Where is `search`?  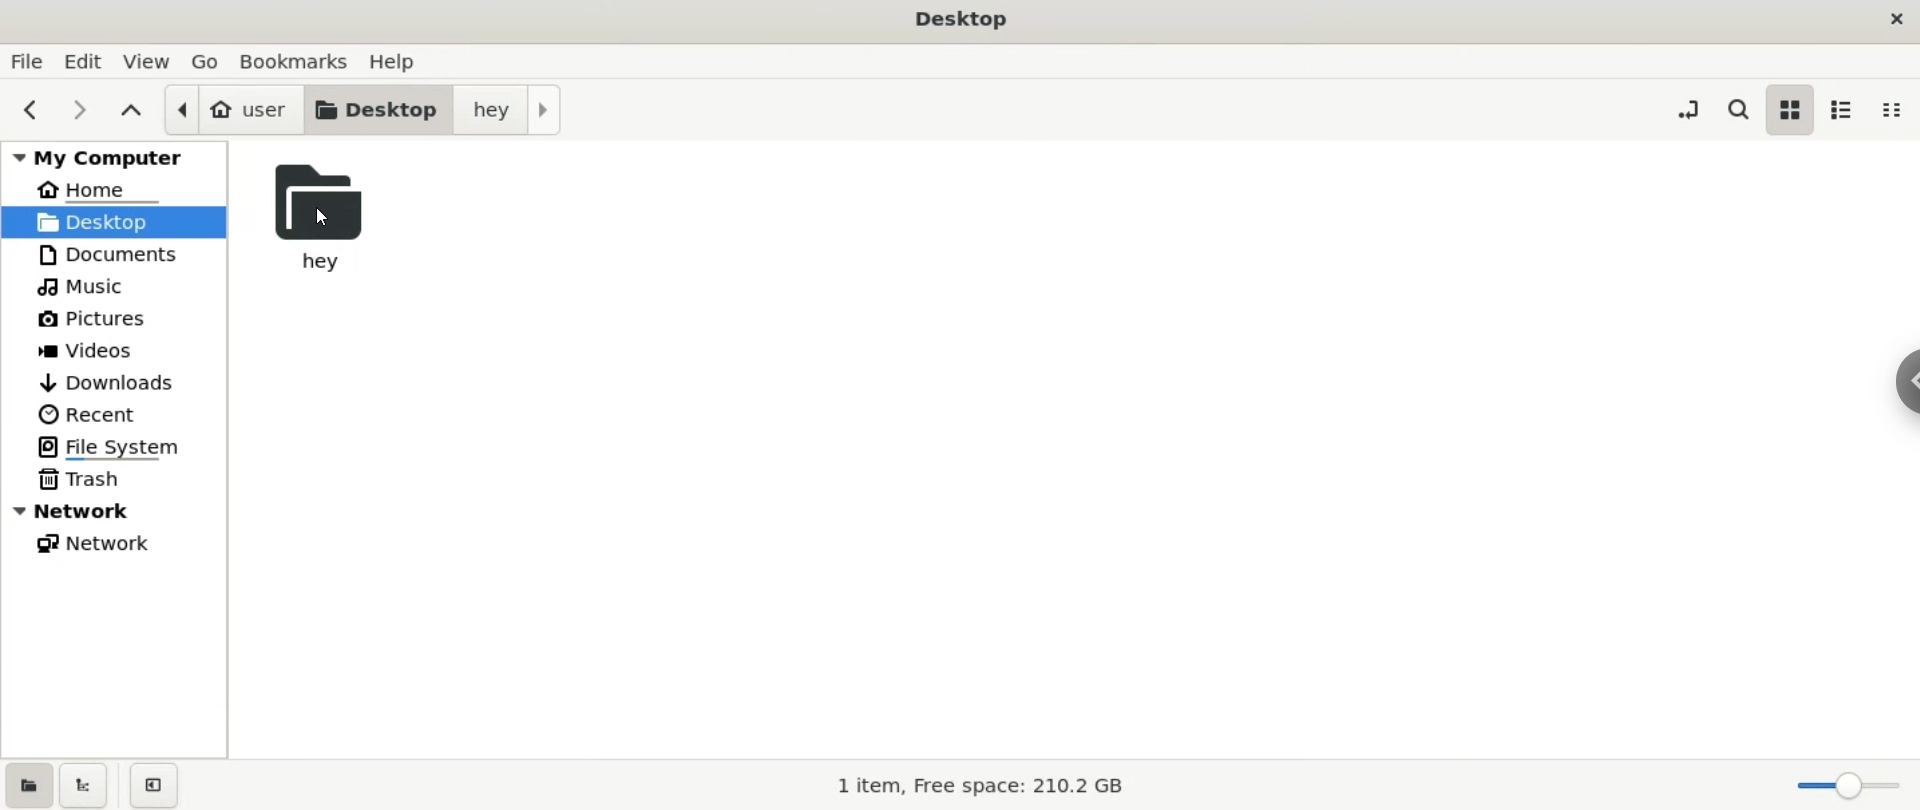
search is located at coordinates (1738, 110).